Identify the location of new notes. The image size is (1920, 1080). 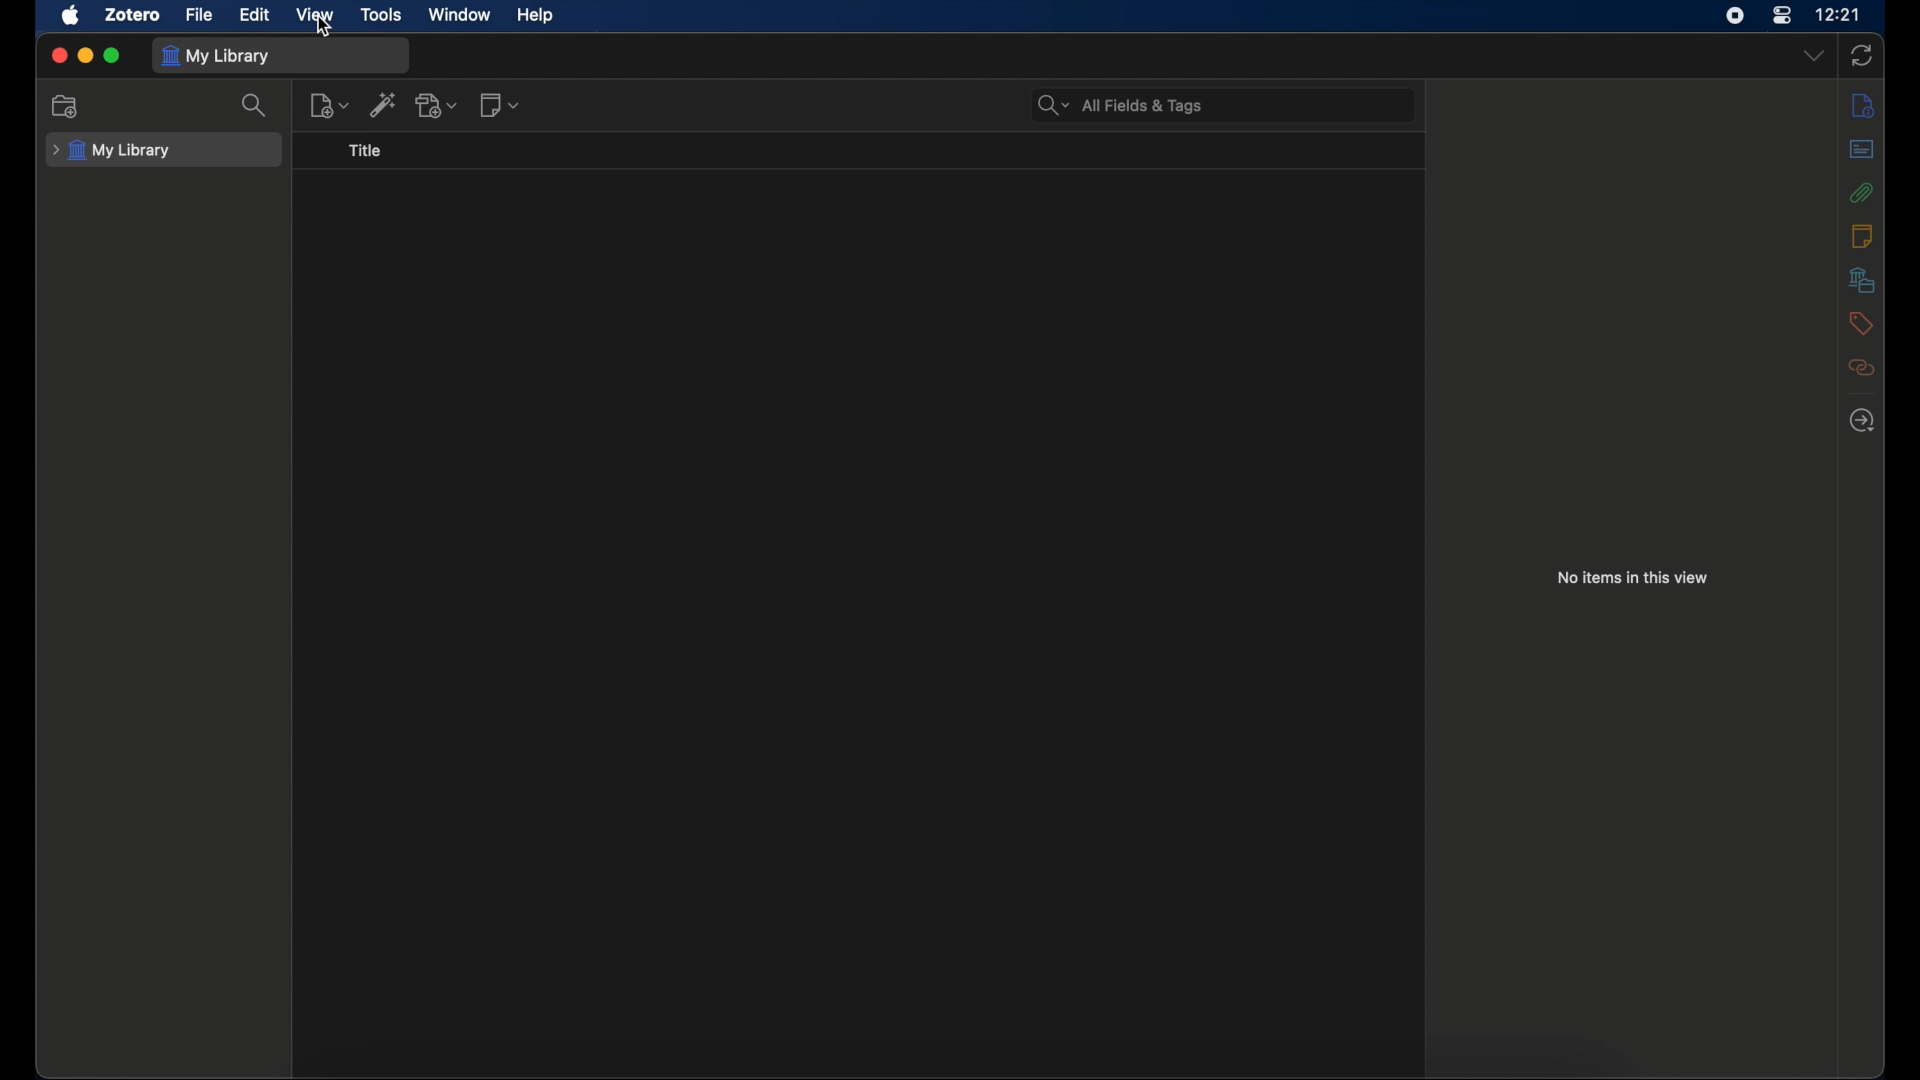
(499, 105).